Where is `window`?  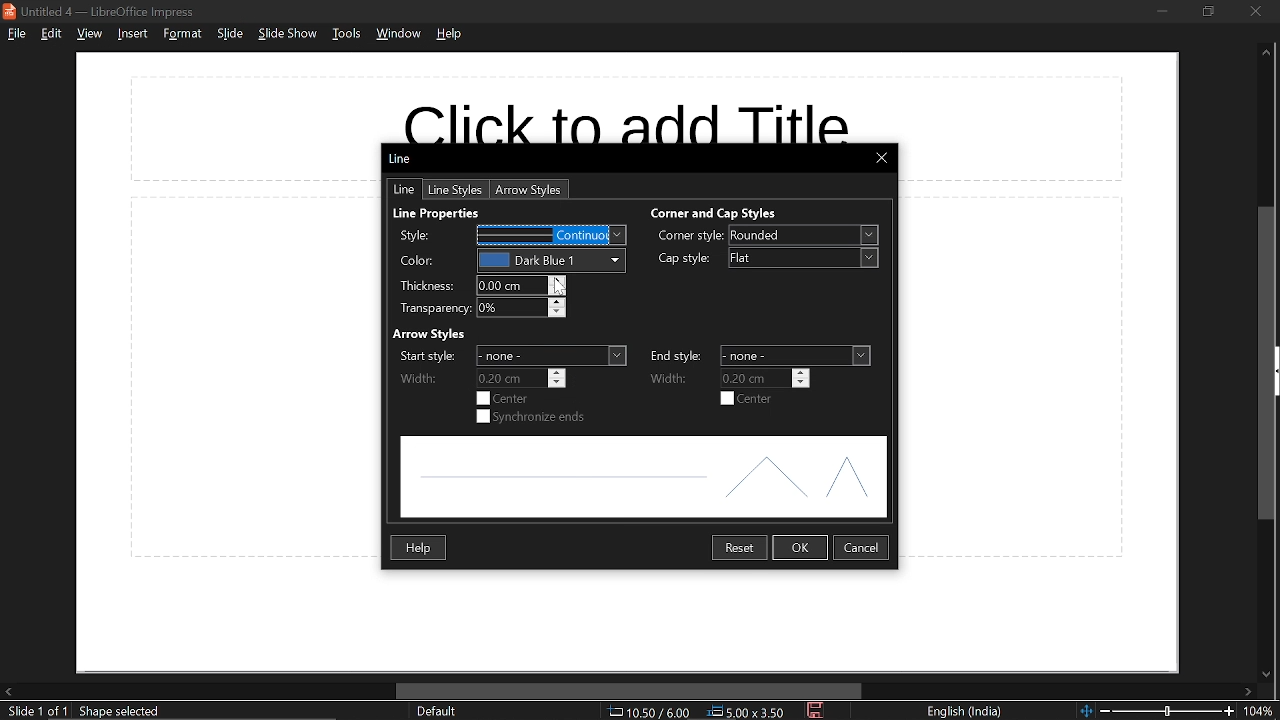
window is located at coordinates (398, 34).